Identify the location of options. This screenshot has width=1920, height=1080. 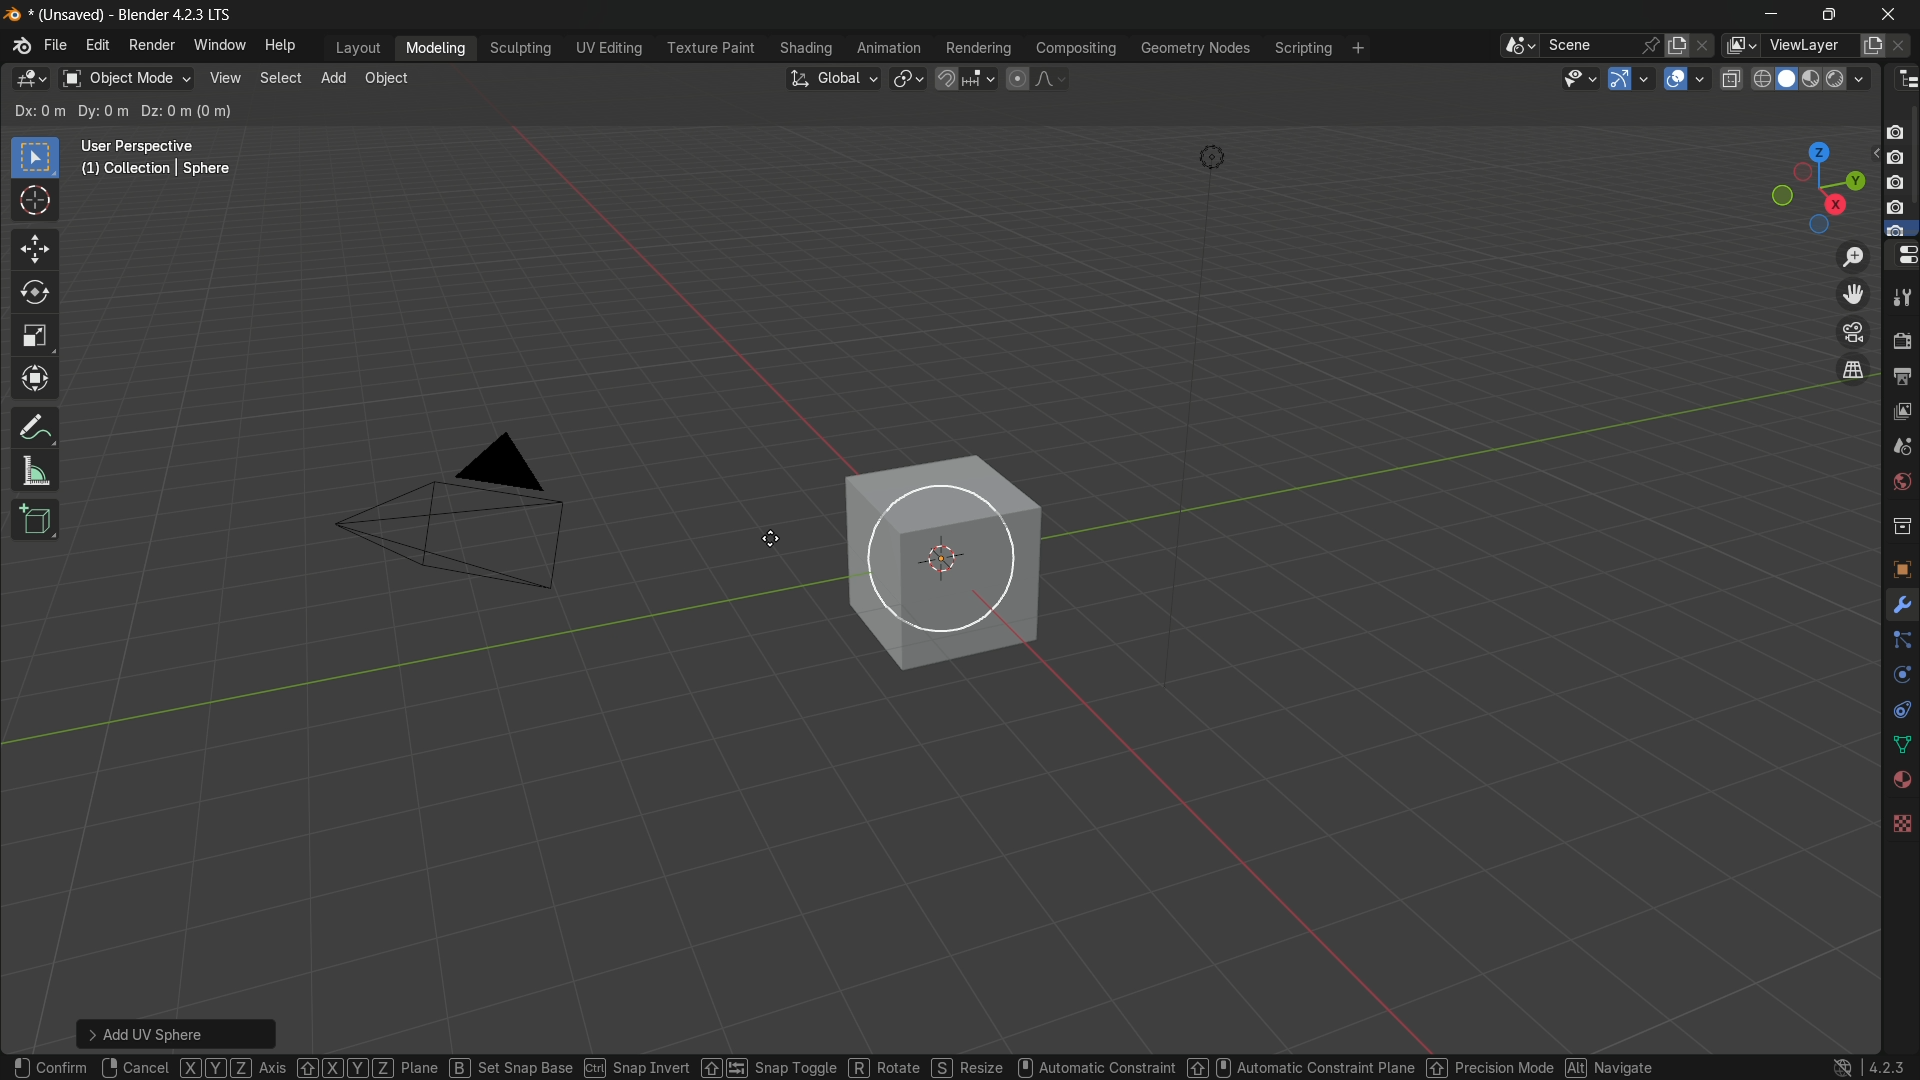
(1832, 110).